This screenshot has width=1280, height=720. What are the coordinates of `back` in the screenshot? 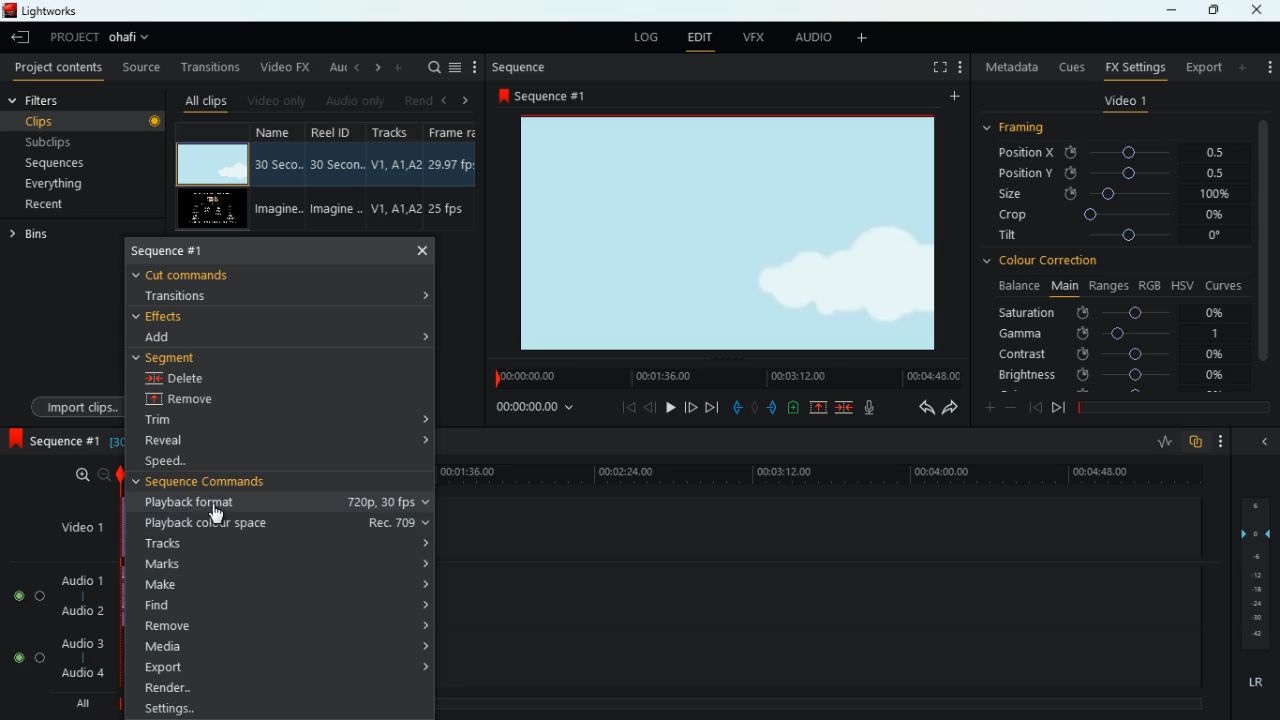 It's located at (1034, 406).